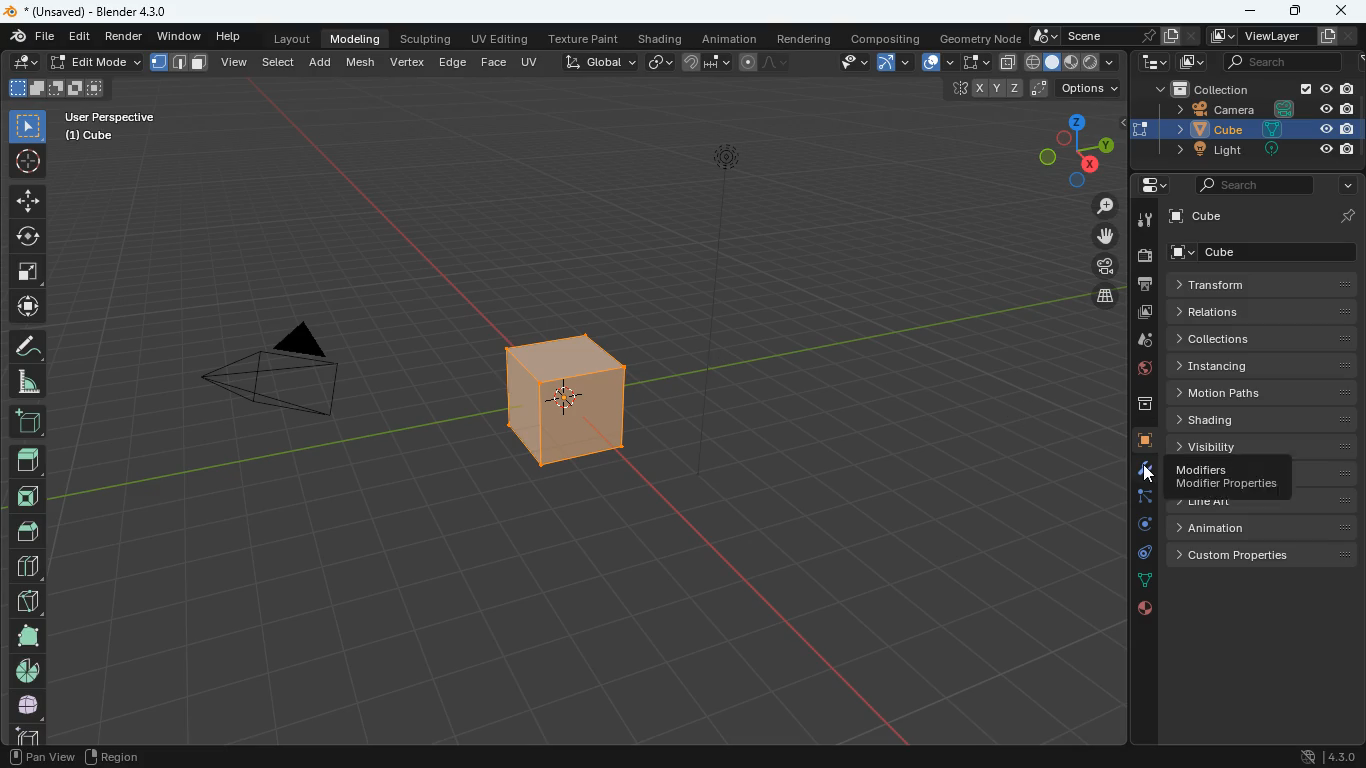  I want to click on globe, so click(1137, 372).